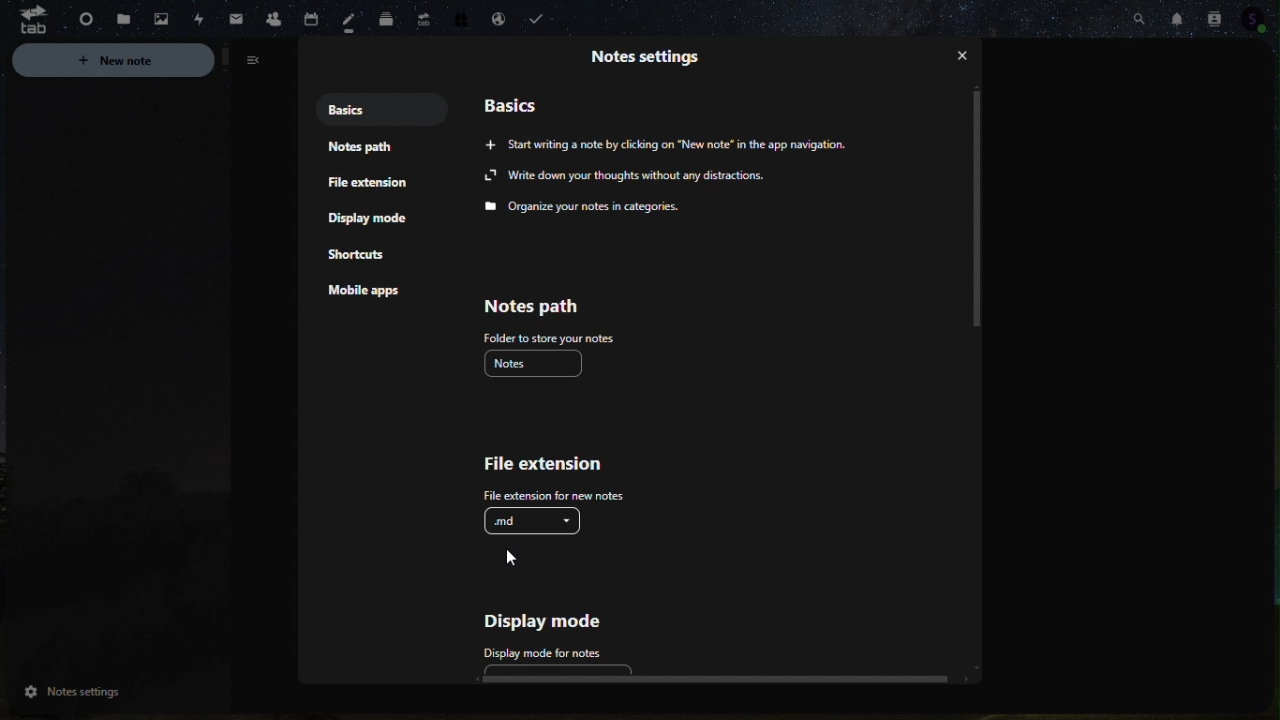 Image resolution: width=1280 pixels, height=720 pixels. I want to click on display mode for notes, so click(547, 653).